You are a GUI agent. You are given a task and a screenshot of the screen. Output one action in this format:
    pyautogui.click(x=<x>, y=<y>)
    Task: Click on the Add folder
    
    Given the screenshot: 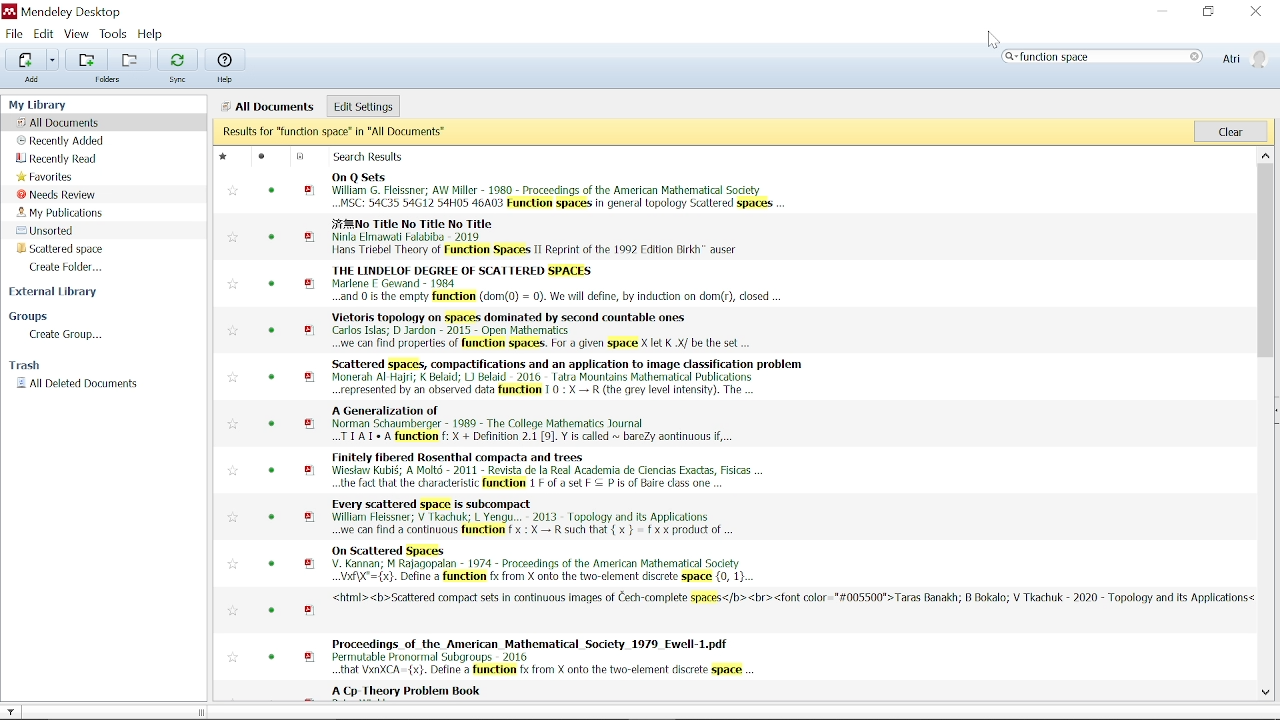 What is the action you would take?
    pyautogui.click(x=87, y=58)
    